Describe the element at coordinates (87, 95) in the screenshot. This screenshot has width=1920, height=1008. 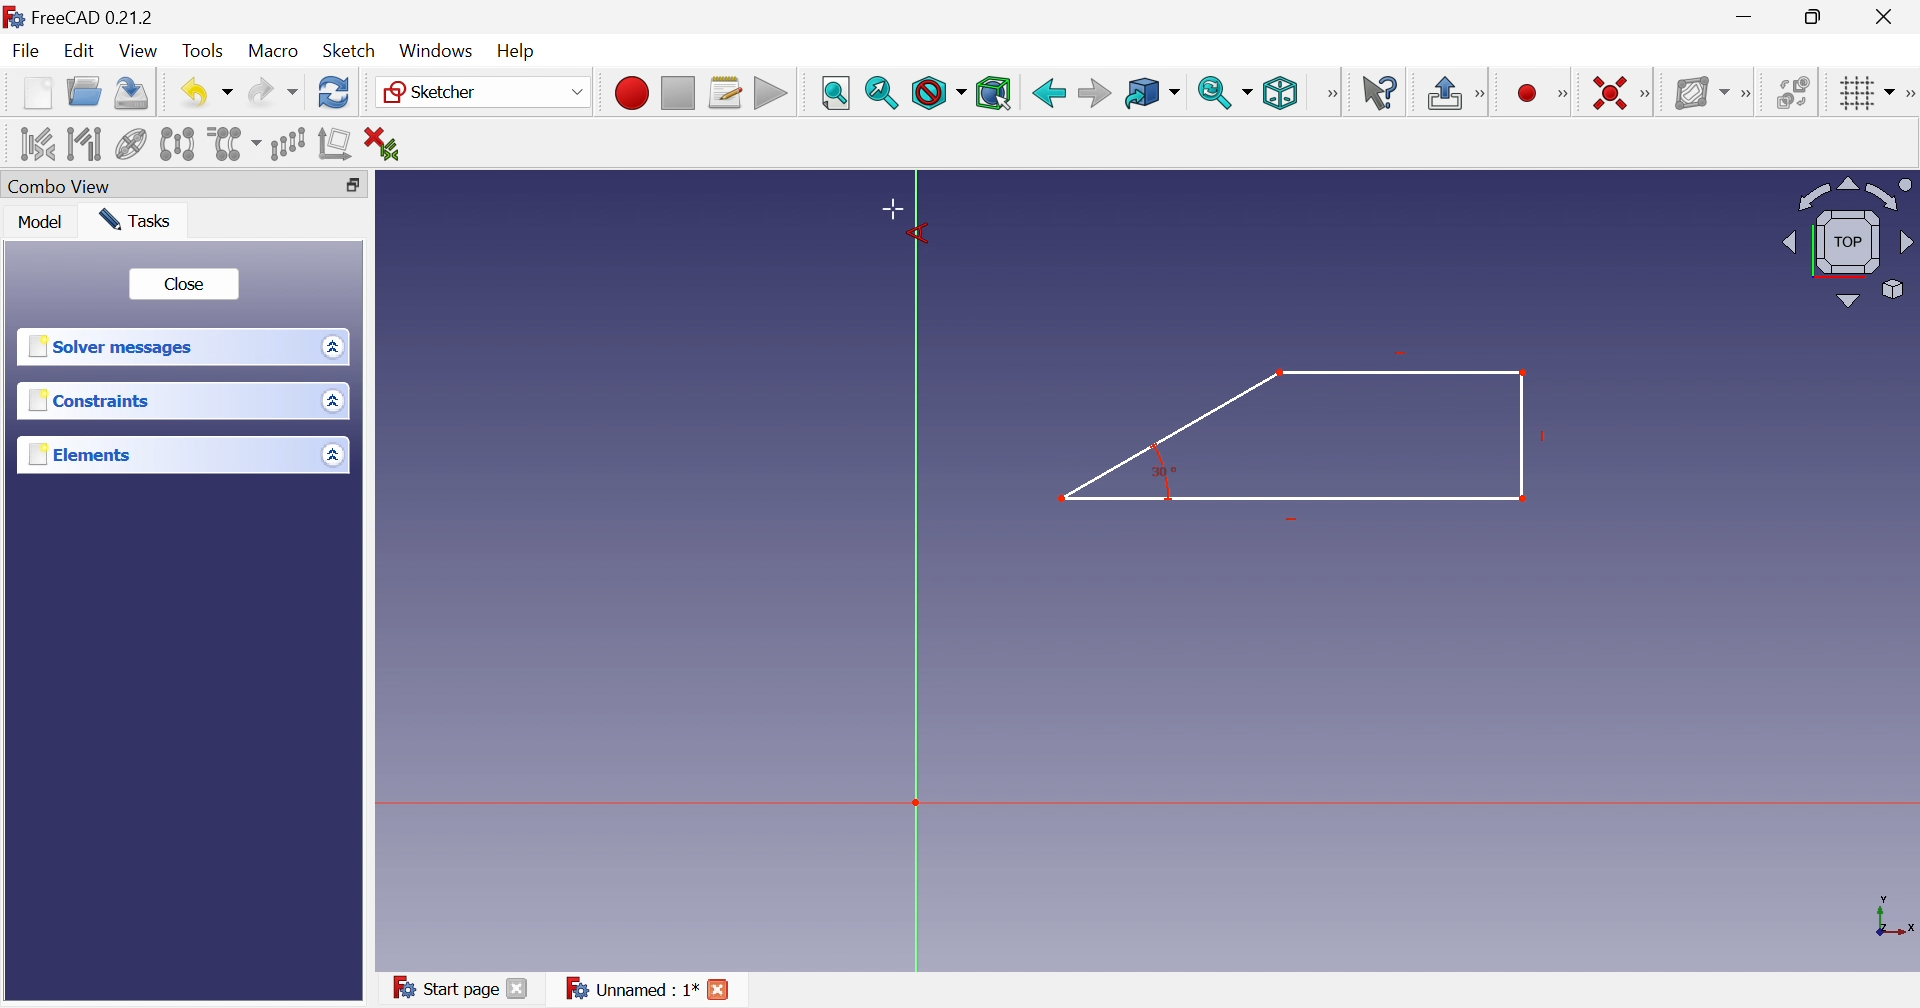
I see `Open` at that location.